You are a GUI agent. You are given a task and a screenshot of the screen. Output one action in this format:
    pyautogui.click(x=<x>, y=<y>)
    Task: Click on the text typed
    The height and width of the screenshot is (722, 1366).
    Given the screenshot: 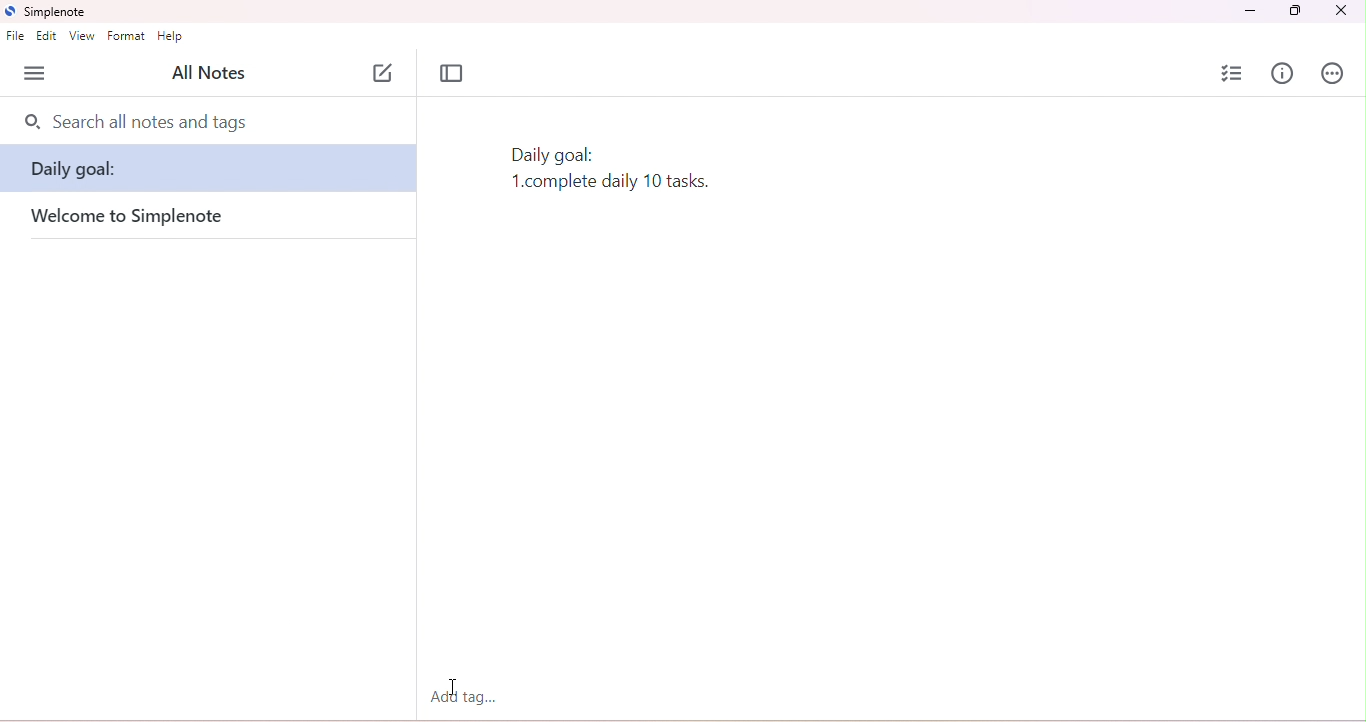 What is the action you would take?
    pyautogui.click(x=621, y=171)
    